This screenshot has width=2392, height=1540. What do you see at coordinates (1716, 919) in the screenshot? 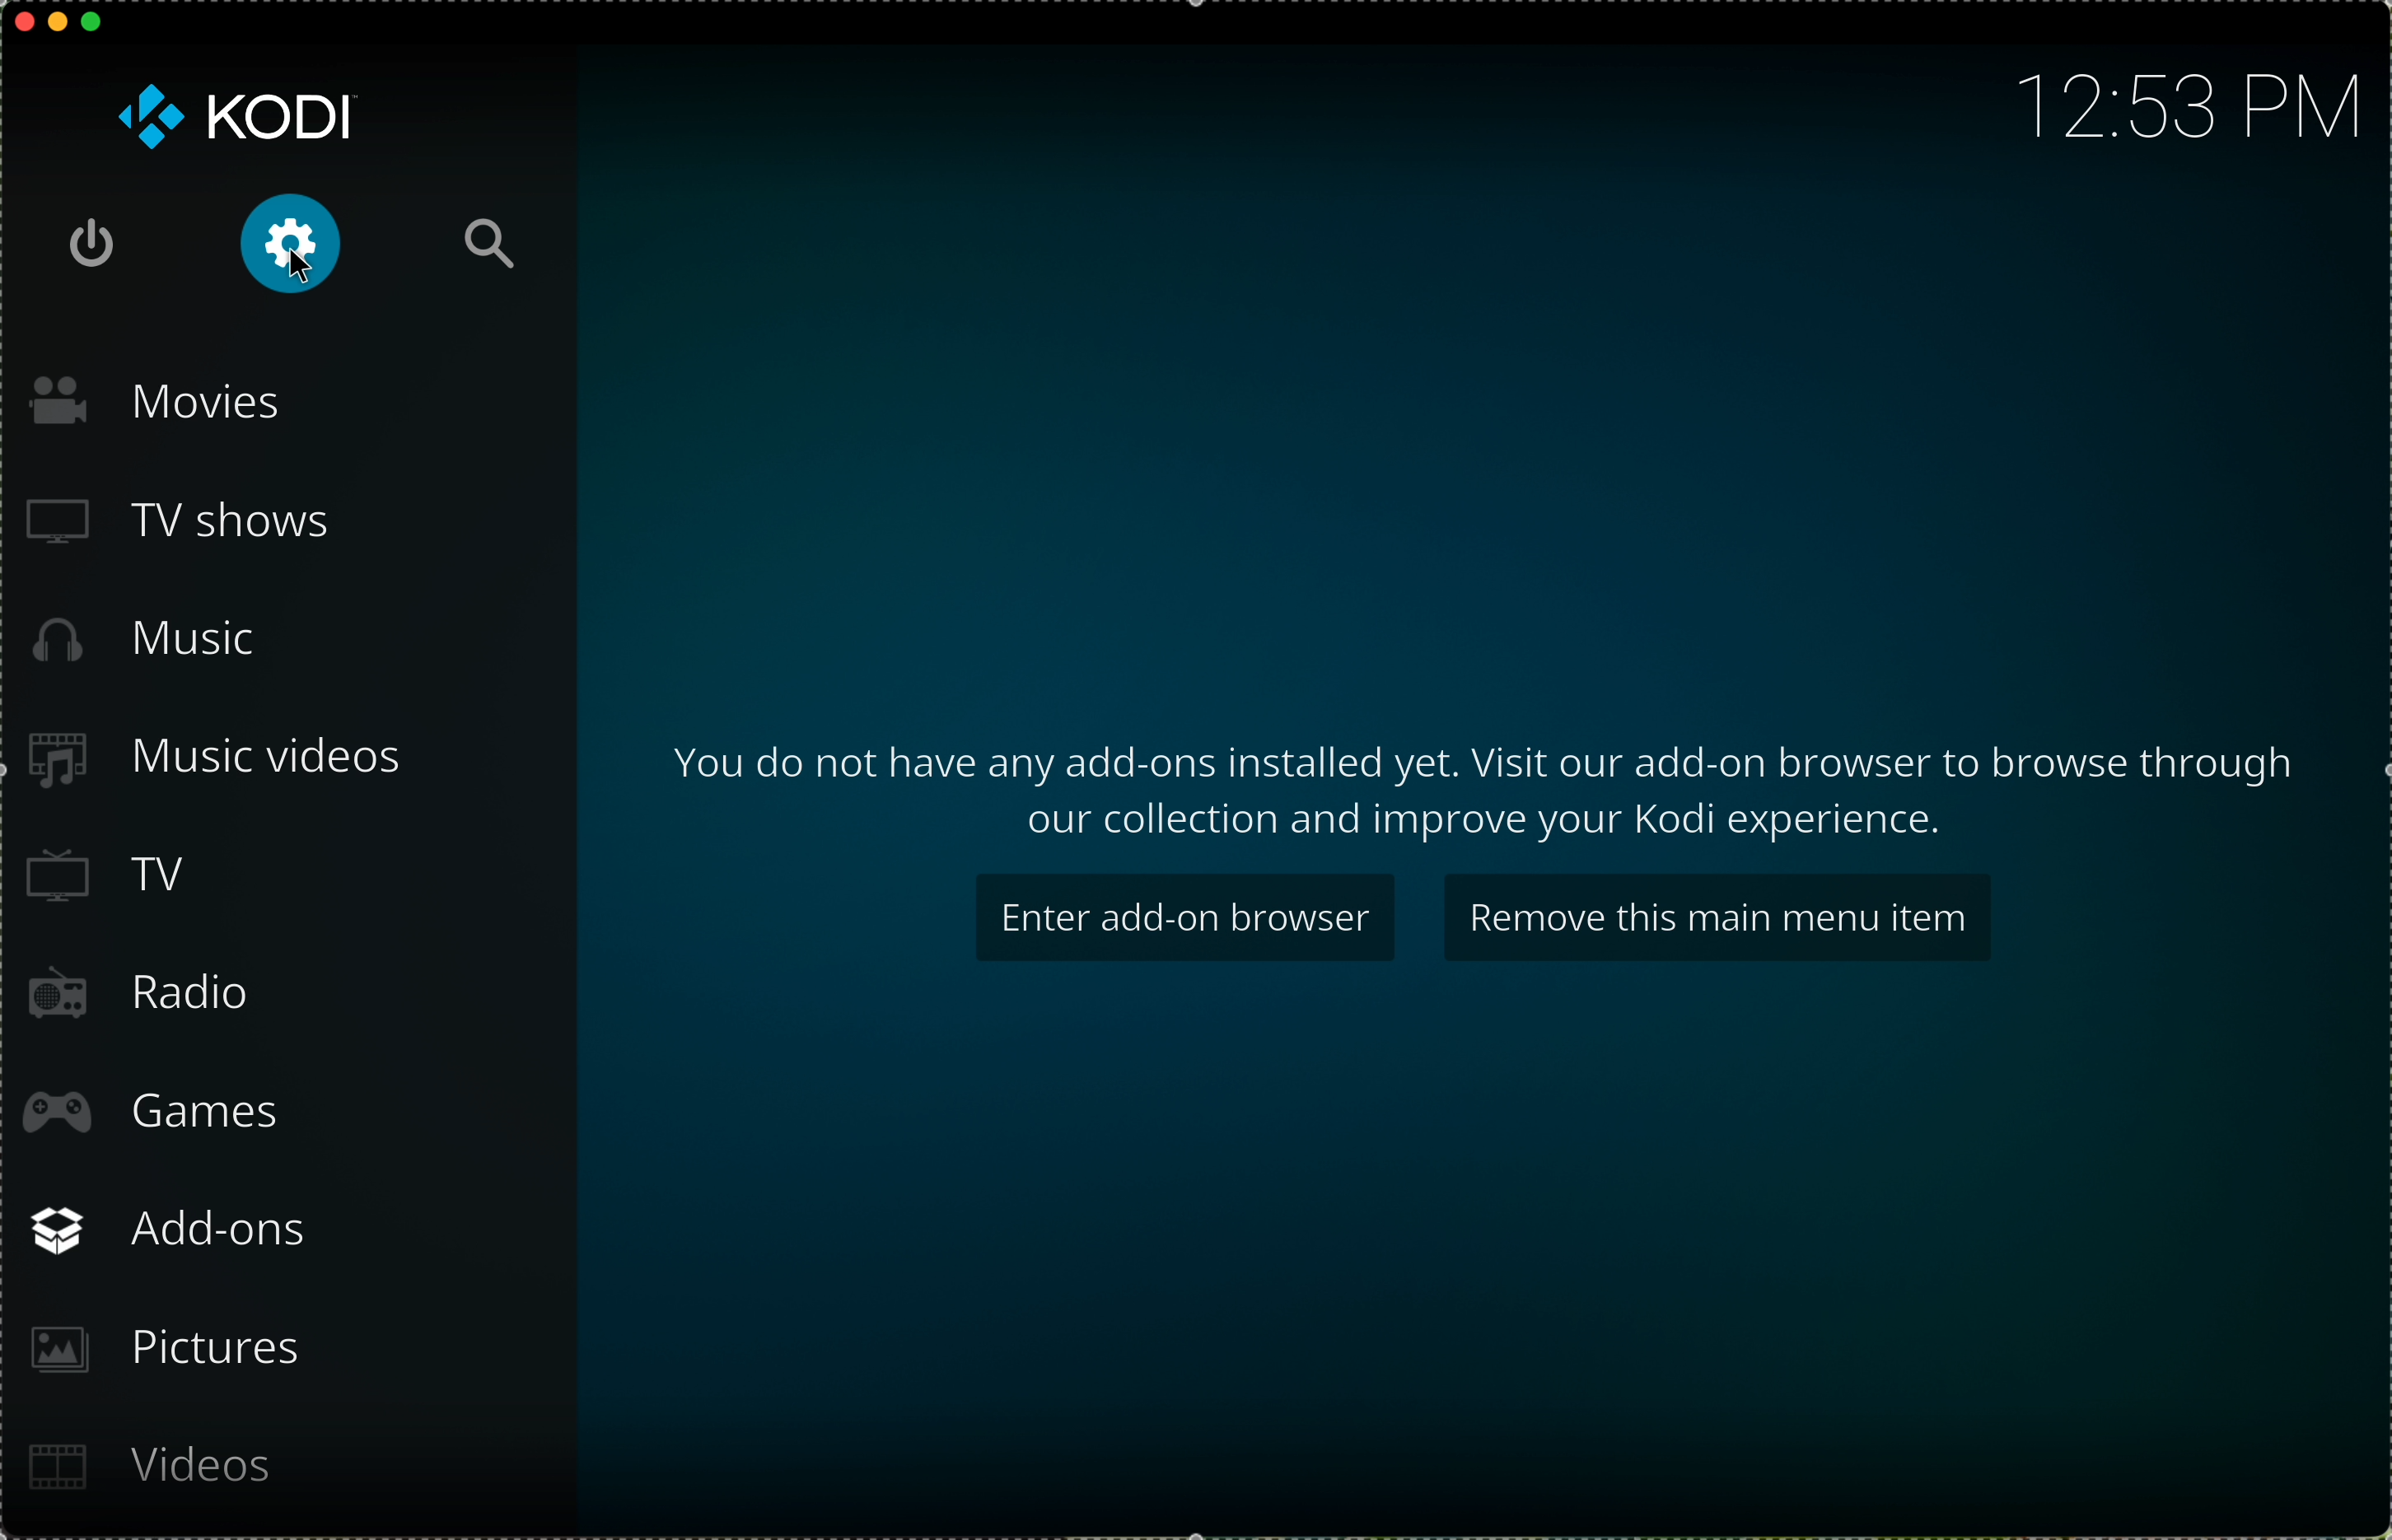
I see `remove this main menu item button` at bounding box center [1716, 919].